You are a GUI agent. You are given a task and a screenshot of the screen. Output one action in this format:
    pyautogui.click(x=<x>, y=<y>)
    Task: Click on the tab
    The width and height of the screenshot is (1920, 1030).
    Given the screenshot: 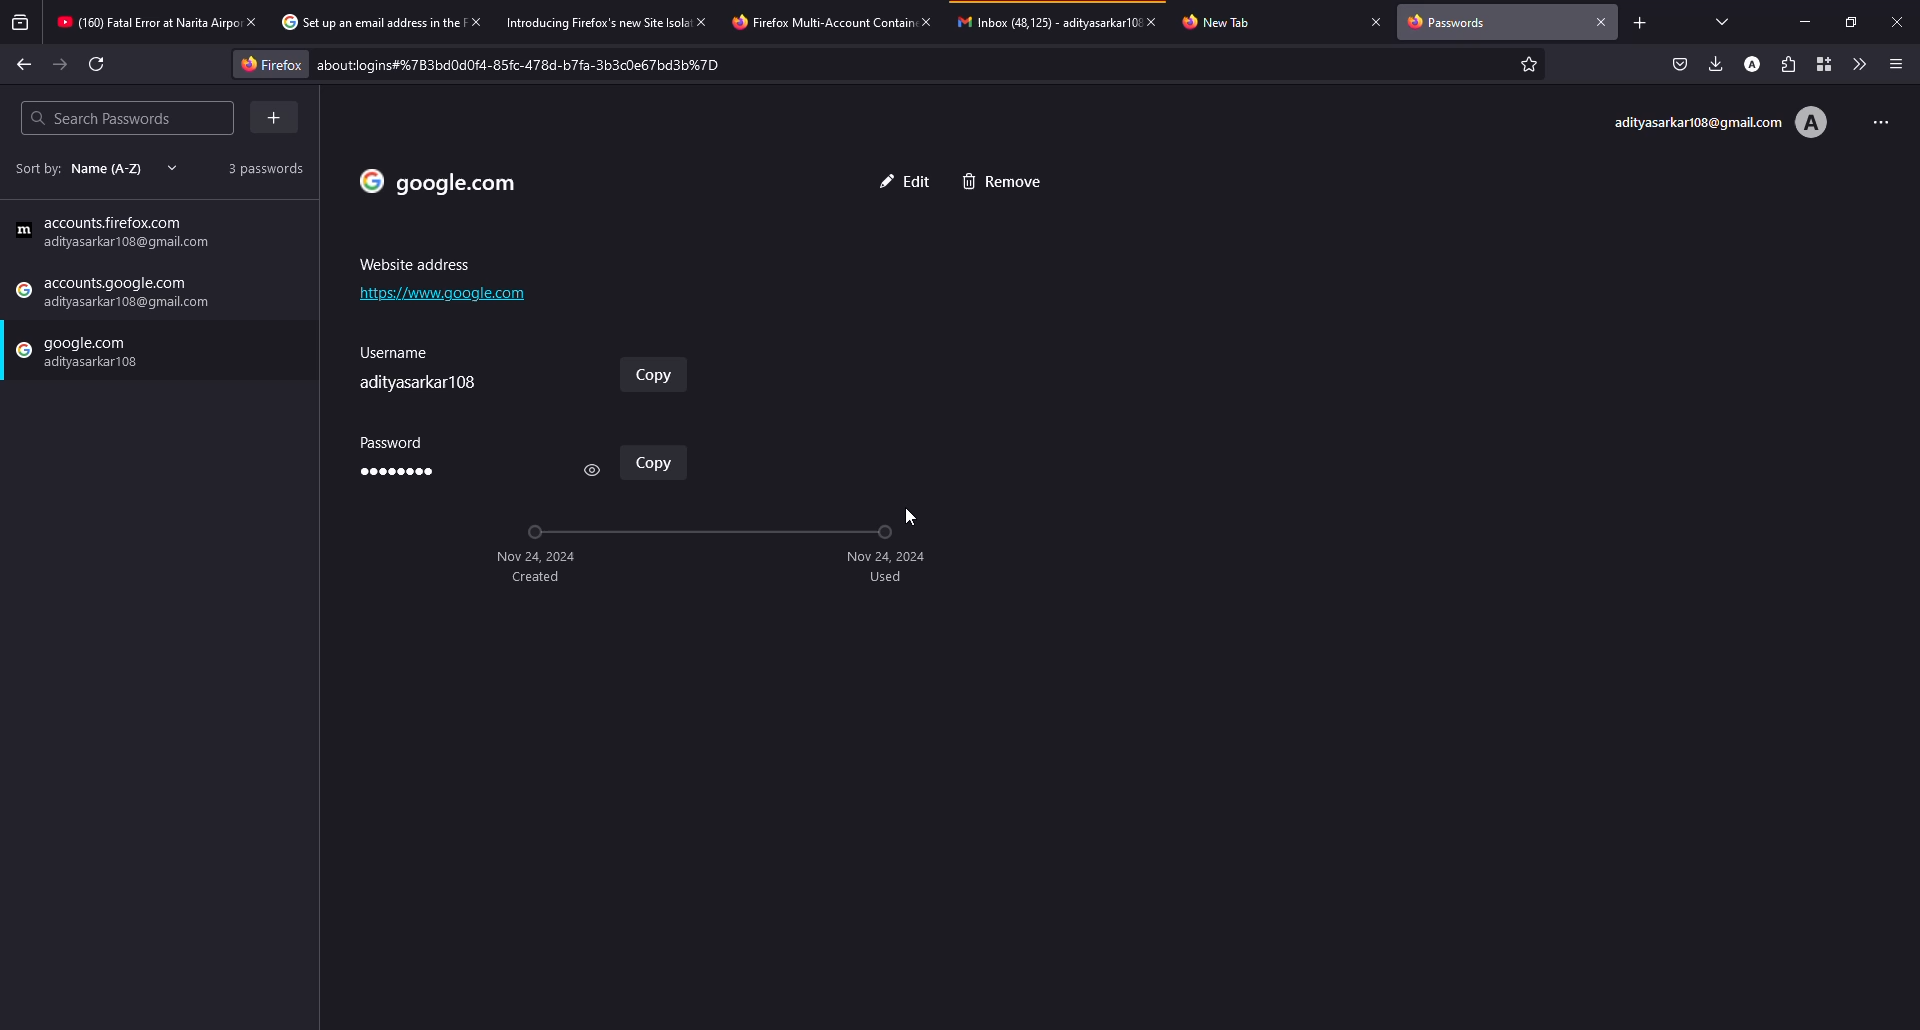 What is the action you would take?
    pyautogui.click(x=1046, y=21)
    